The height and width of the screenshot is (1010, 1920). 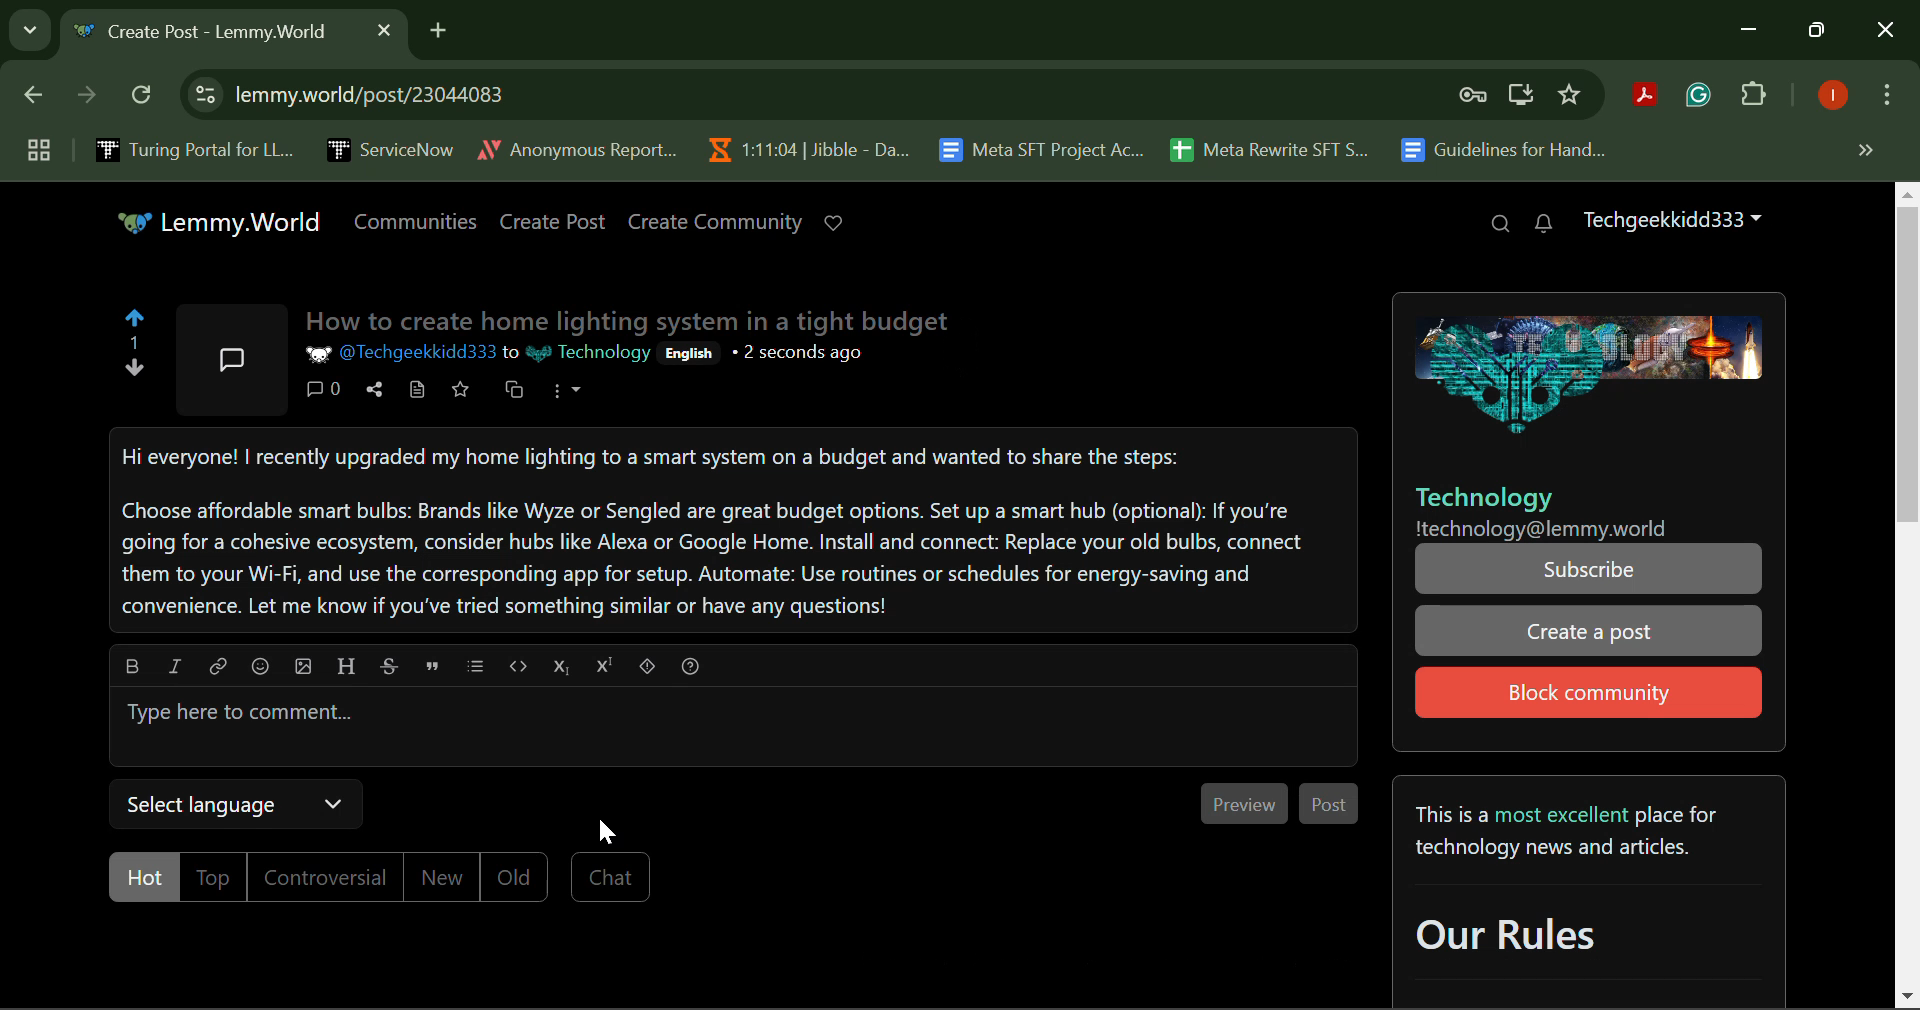 I want to click on Search, so click(x=1499, y=226).